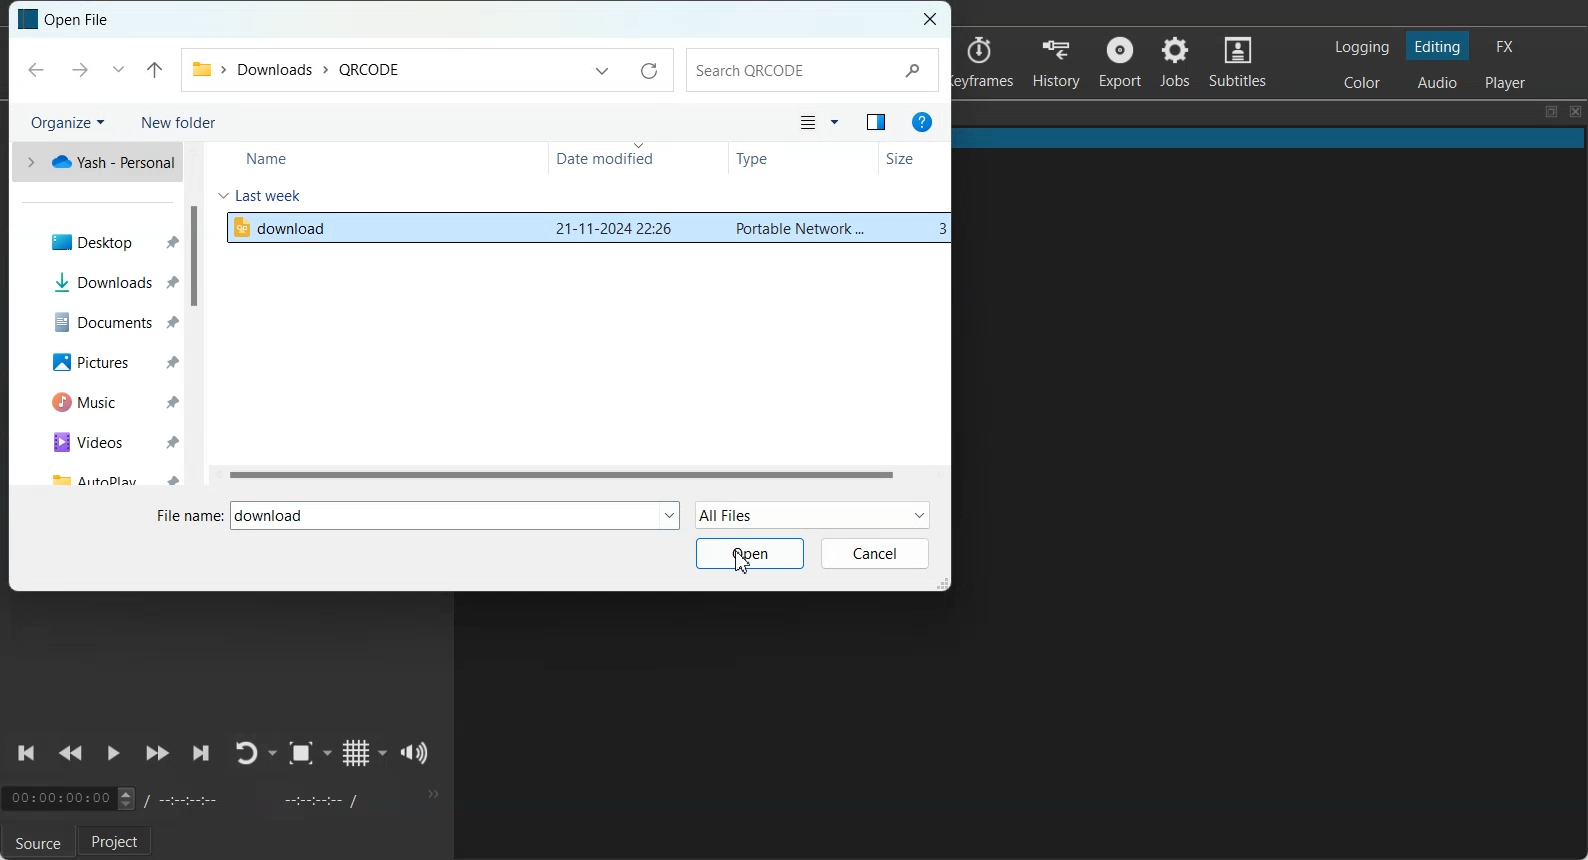  What do you see at coordinates (1056, 62) in the screenshot?
I see `History` at bounding box center [1056, 62].